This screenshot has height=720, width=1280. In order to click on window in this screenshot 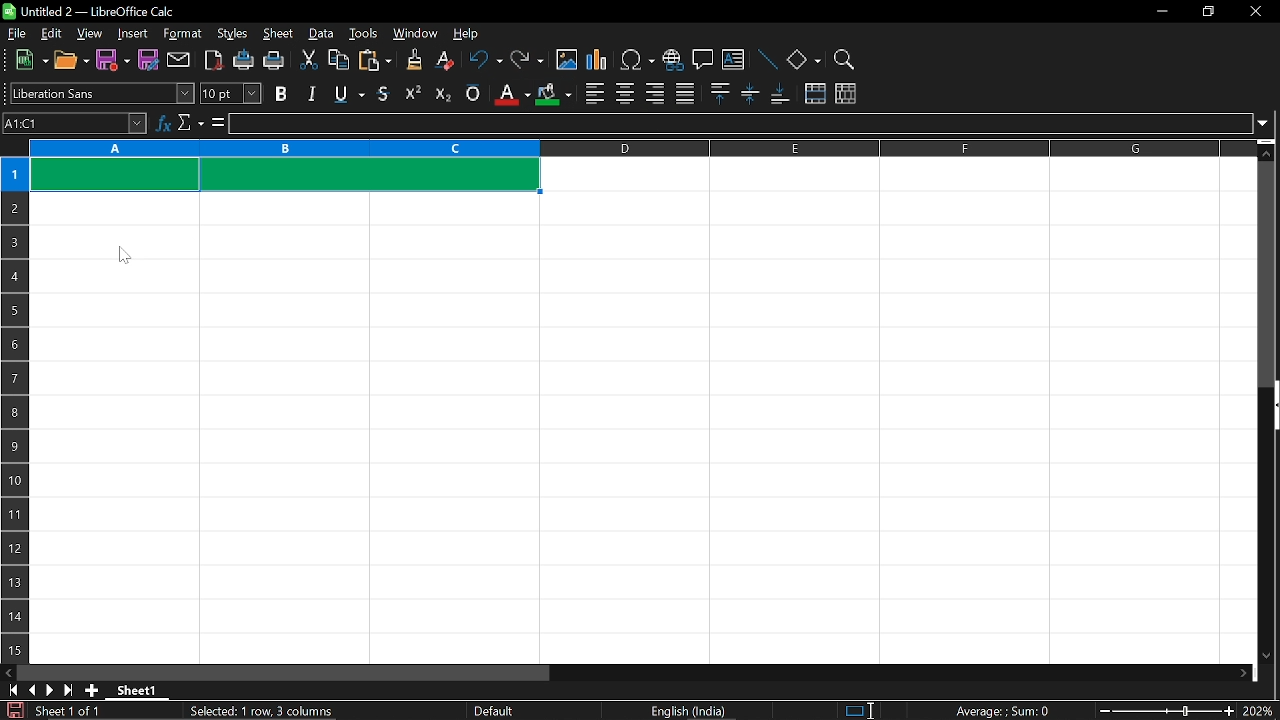, I will do `click(415, 34)`.